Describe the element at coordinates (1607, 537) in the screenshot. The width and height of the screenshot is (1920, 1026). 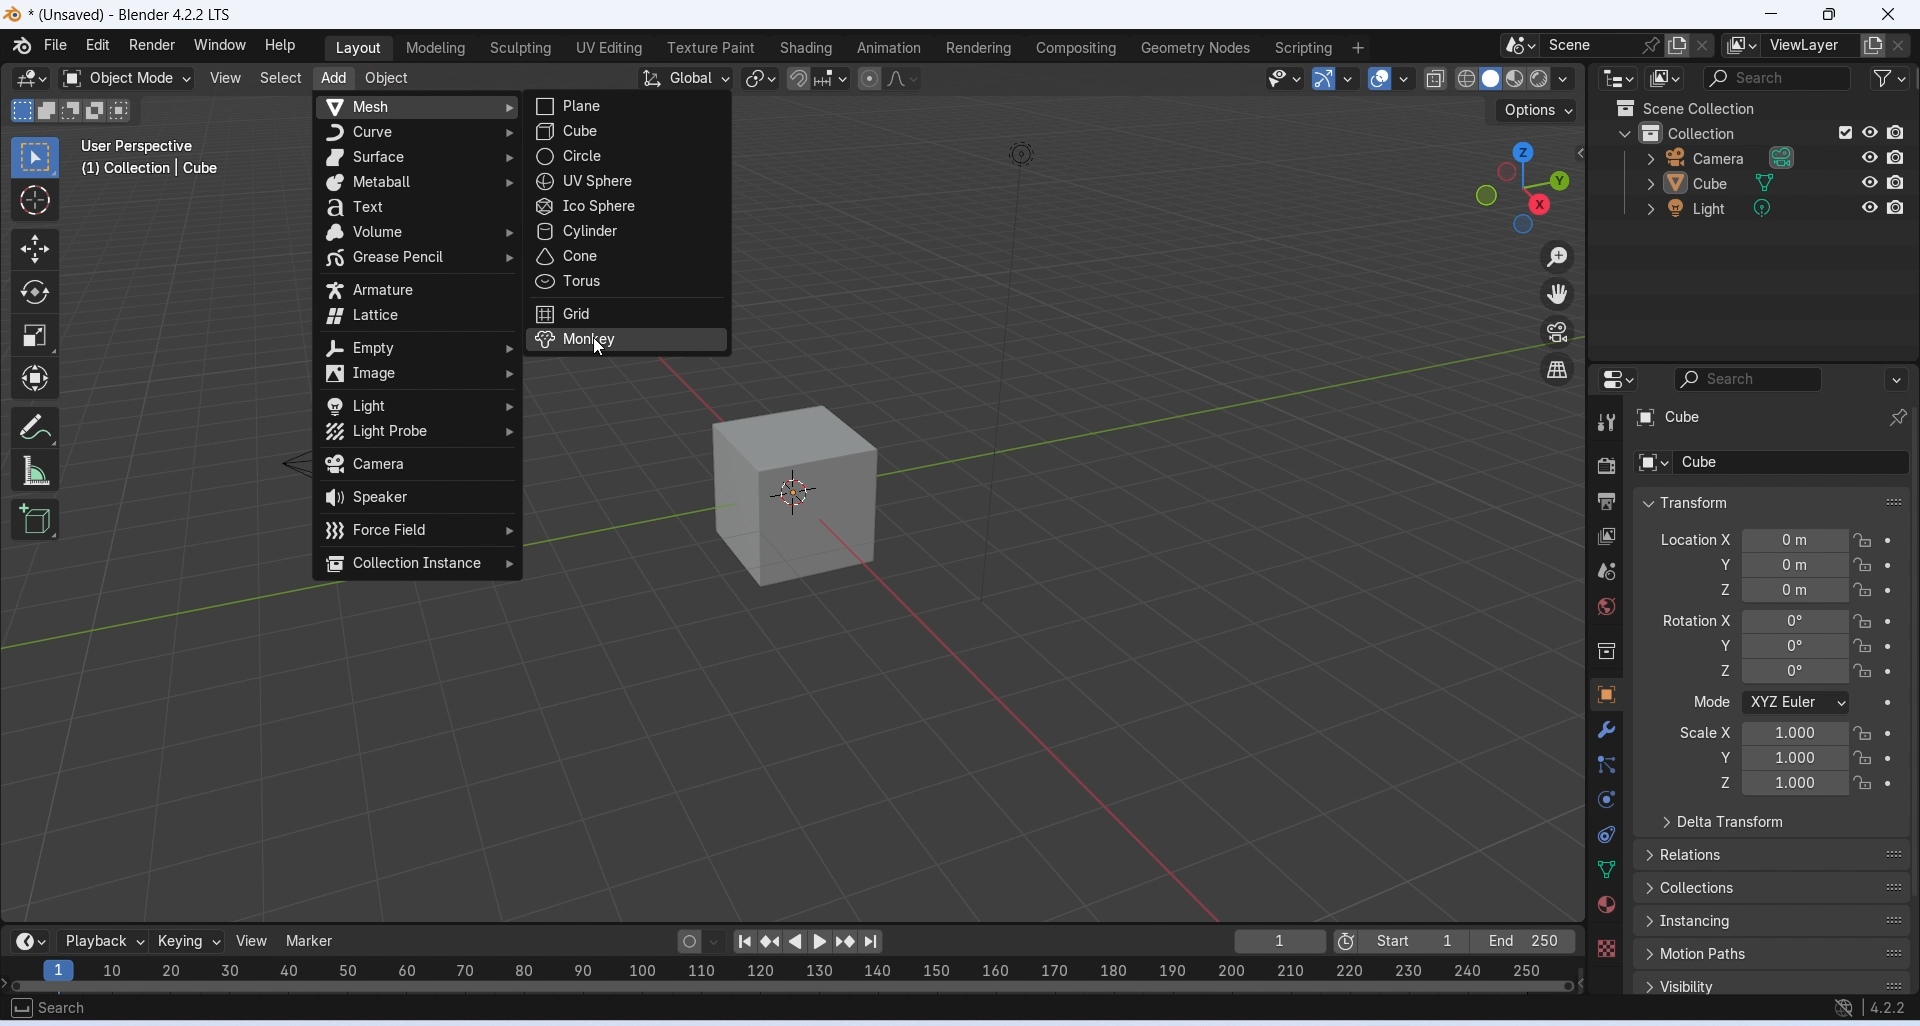
I see `view layer` at that location.